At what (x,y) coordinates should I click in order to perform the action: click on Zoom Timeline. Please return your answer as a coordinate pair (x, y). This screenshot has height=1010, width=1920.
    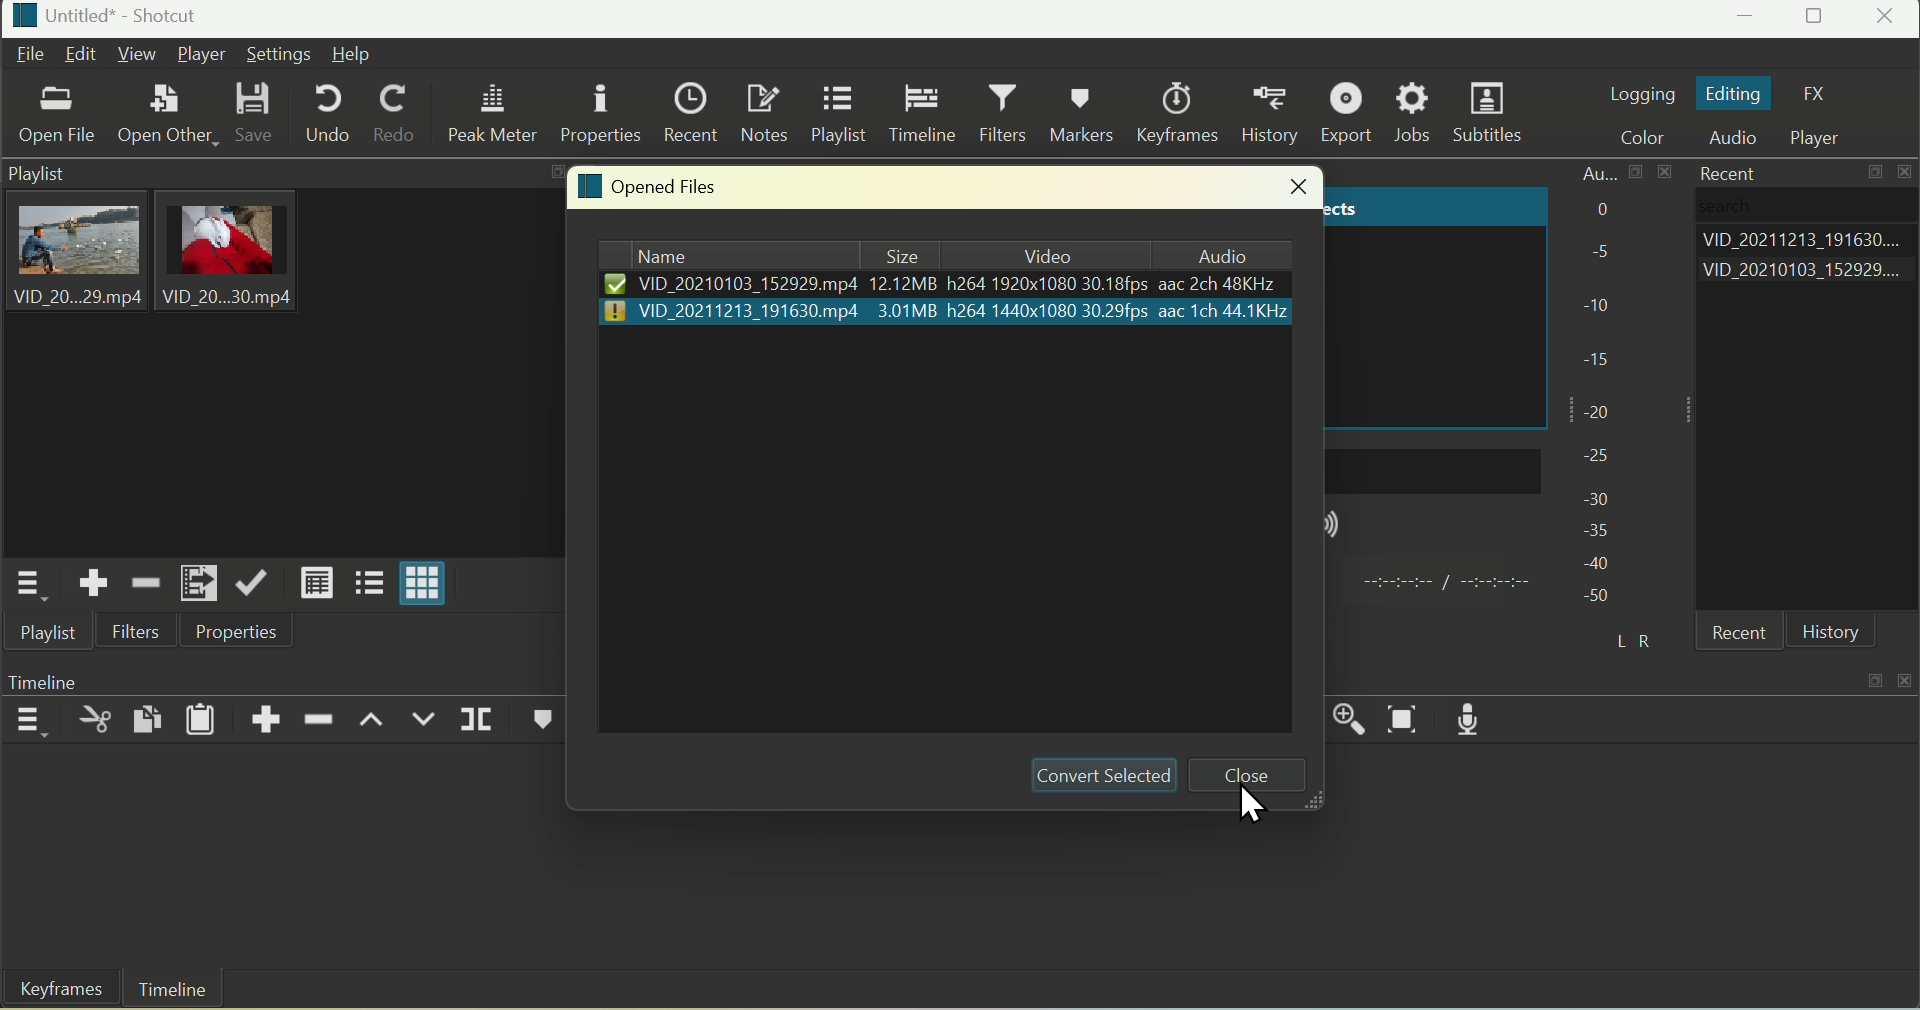
    Looking at the image, I should click on (1405, 720).